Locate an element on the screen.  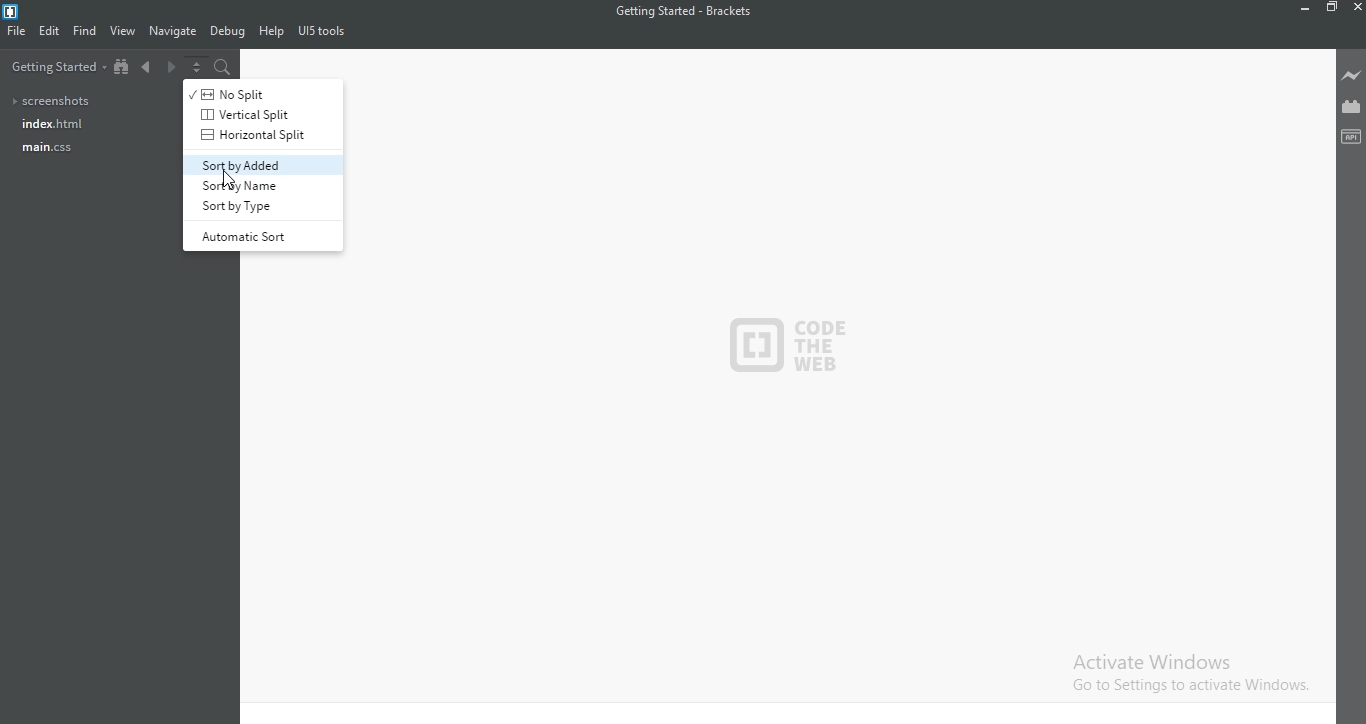
Extension Manager is located at coordinates (1352, 106).